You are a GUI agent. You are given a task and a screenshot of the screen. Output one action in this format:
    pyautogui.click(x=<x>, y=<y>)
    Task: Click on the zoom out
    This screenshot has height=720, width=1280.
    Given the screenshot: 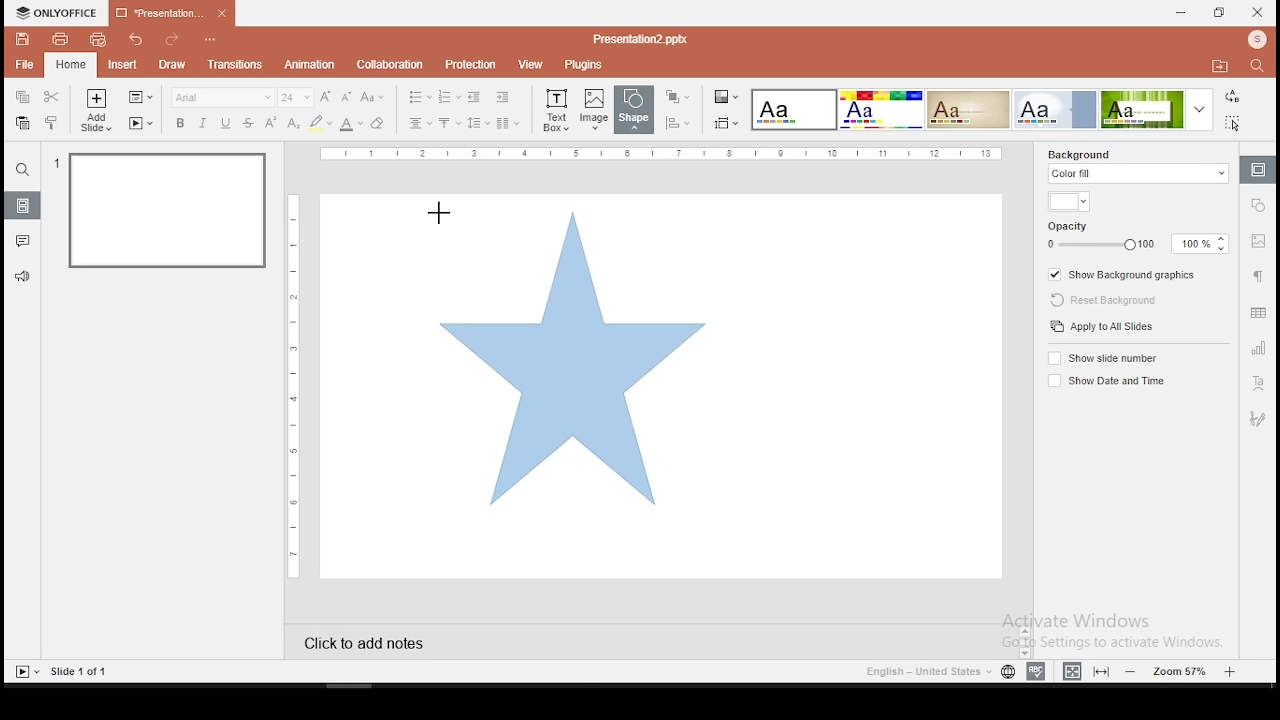 What is the action you would take?
    pyautogui.click(x=1134, y=671)
    